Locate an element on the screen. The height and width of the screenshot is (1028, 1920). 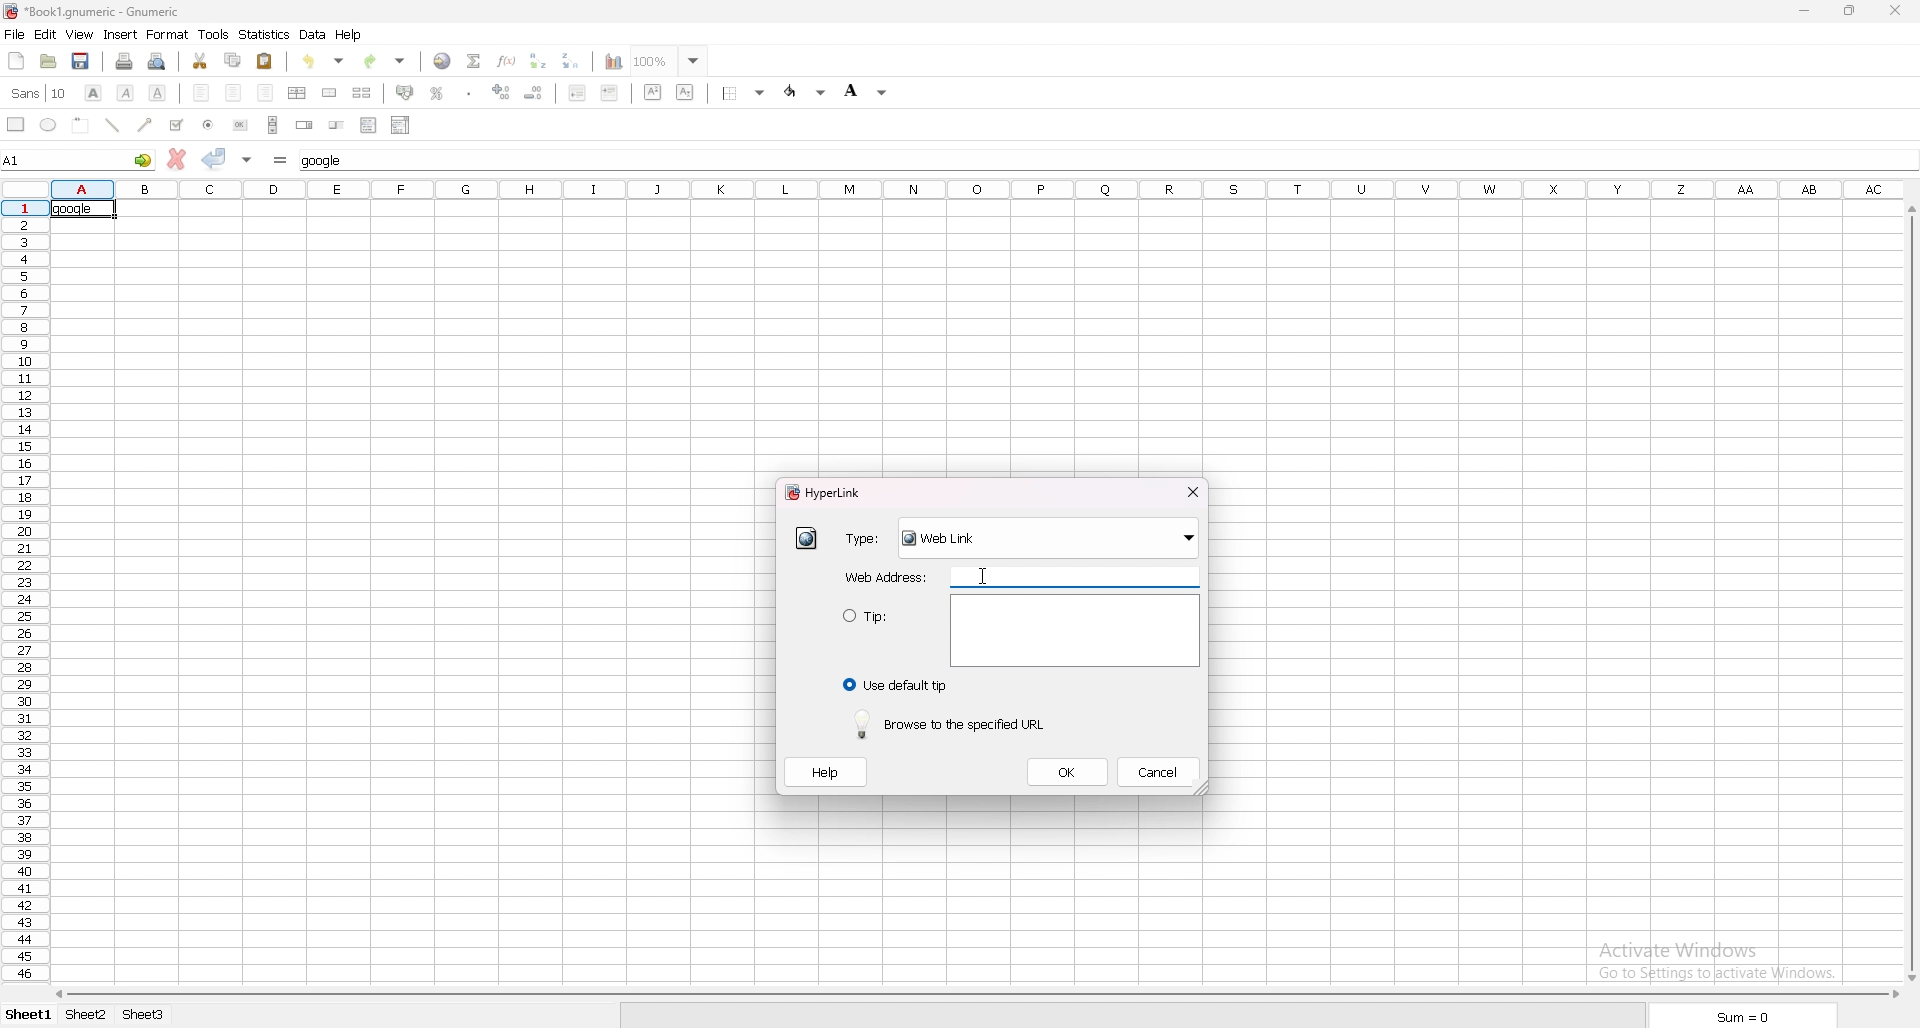
superscript is located at coordinates (654, 92).